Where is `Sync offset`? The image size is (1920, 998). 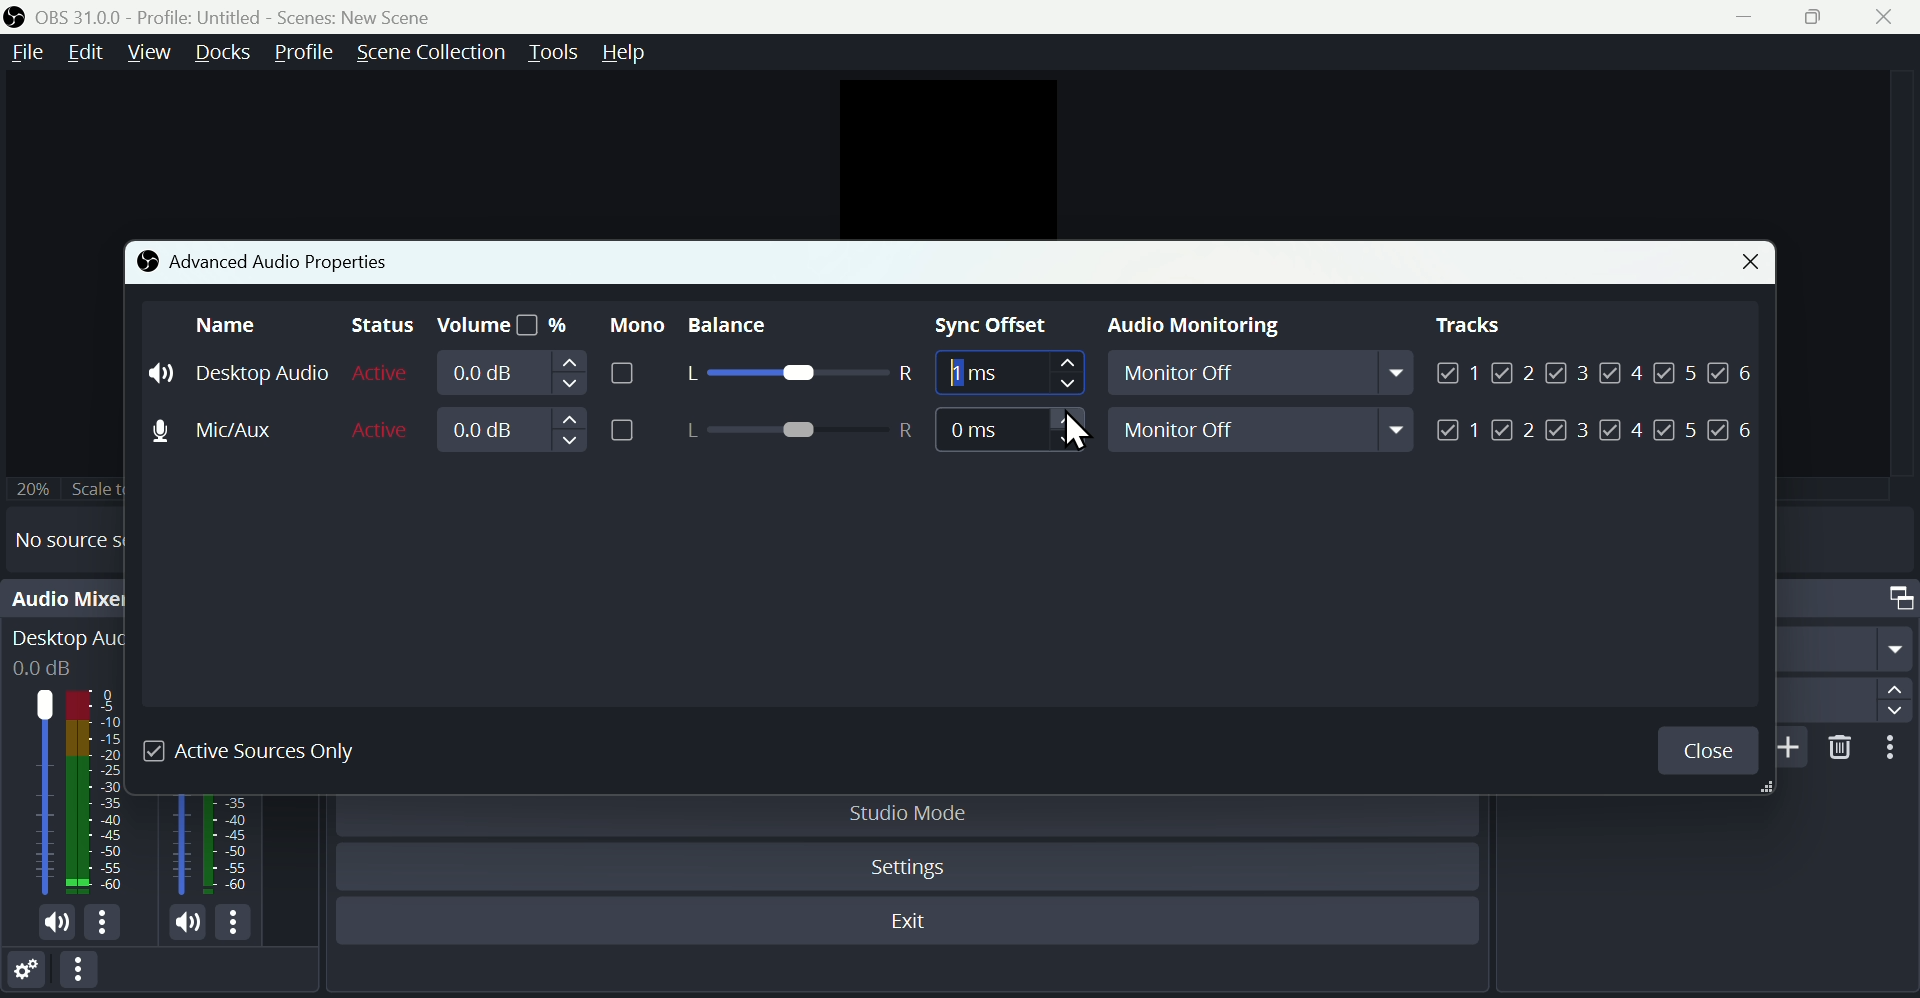 Sync offset is located at coordinates (996, 327).